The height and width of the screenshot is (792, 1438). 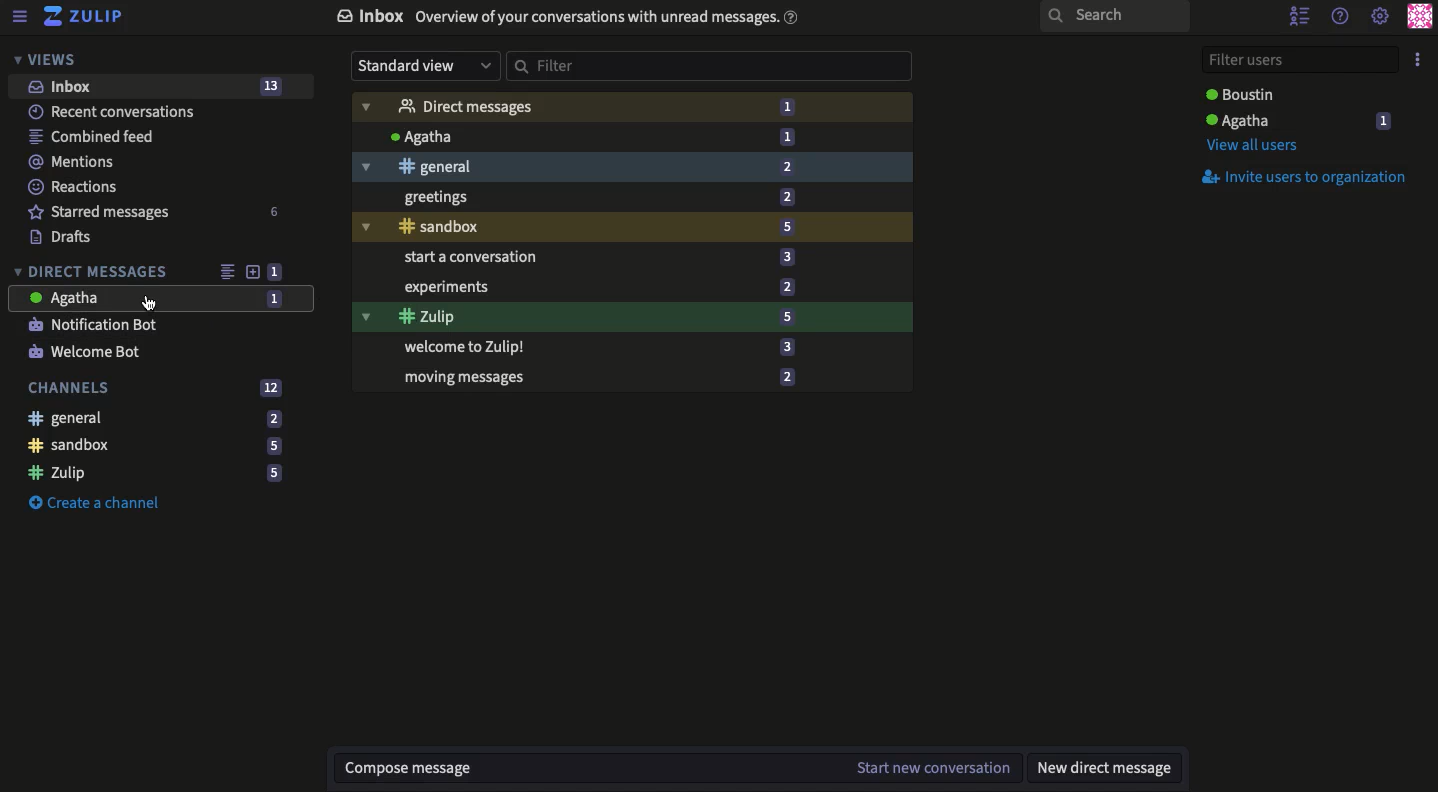 What do you see at coordinates (89, 19) in the screenshot?
I see `Zulip` at bounding box center [89, 19].